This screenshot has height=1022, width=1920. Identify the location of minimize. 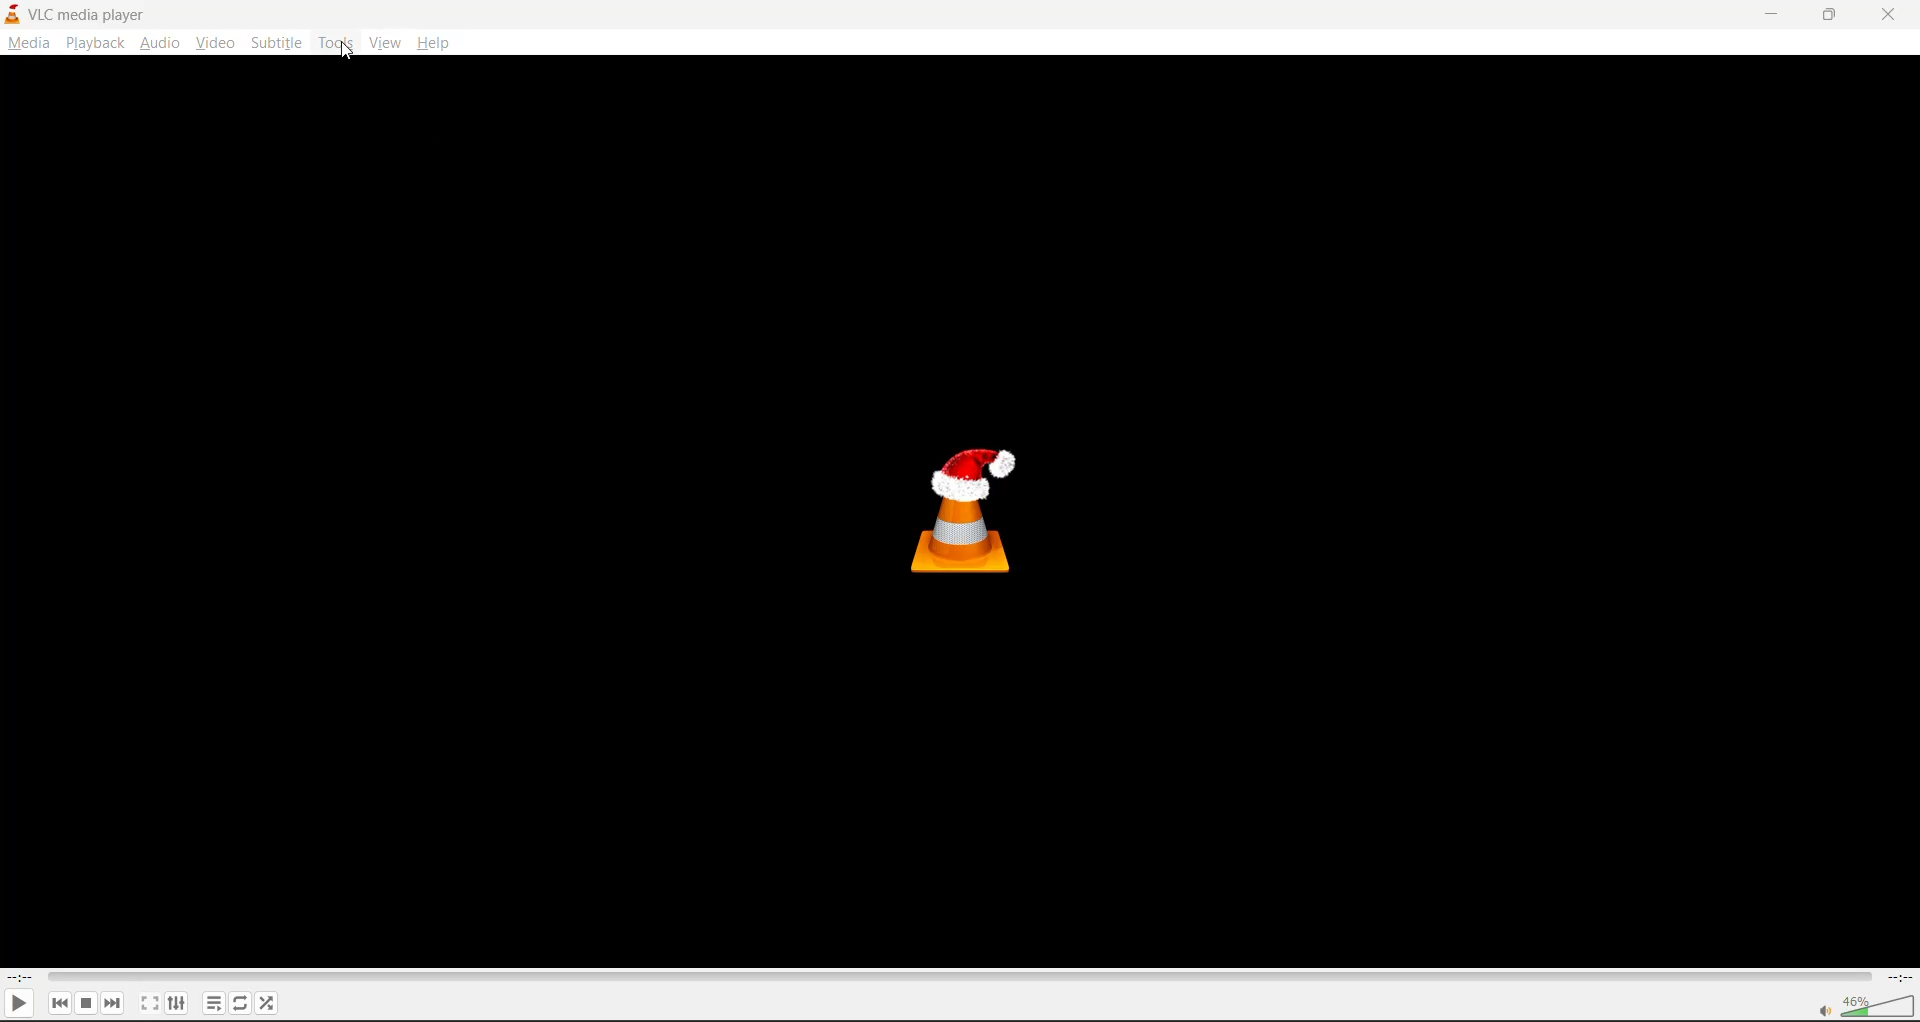
(1769, 15).